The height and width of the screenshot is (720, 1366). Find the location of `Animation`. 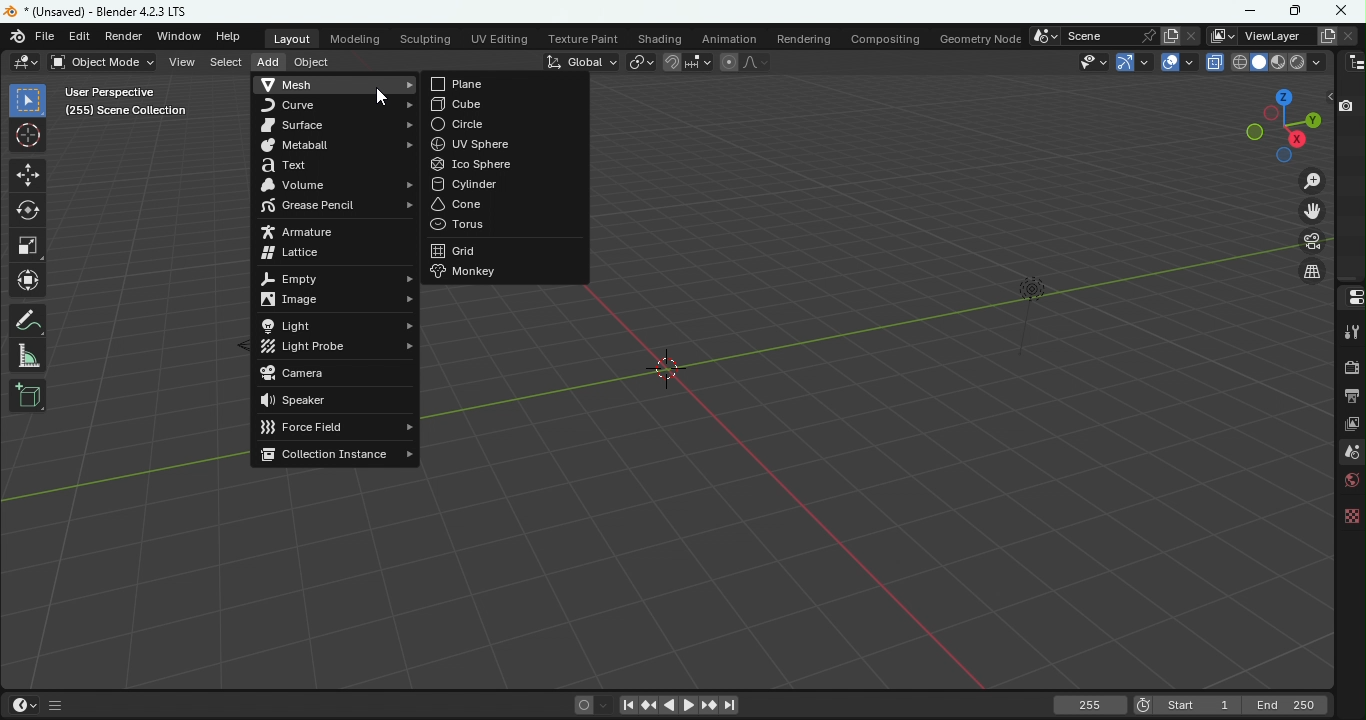

Animation is located at coordinates (728, 38).